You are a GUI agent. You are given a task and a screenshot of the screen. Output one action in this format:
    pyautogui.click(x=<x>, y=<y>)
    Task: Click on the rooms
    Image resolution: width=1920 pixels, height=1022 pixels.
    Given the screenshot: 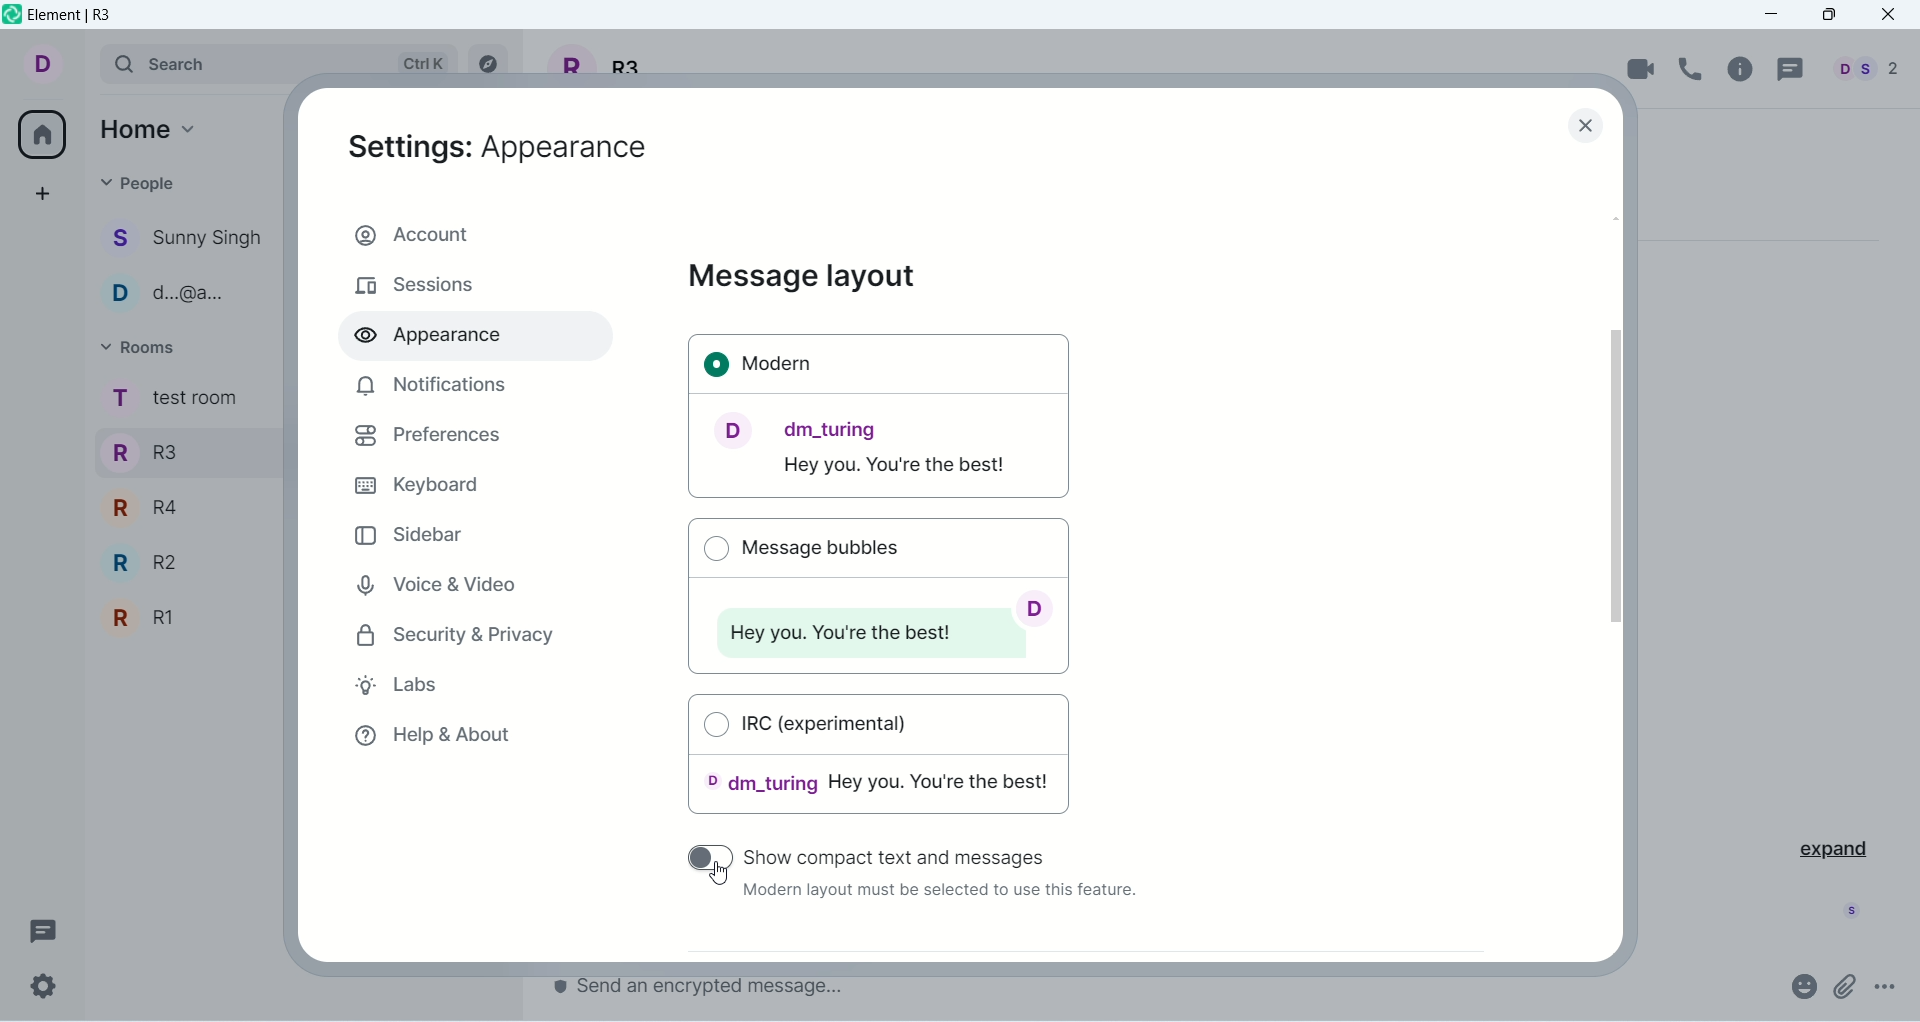 What is the action you would take?
    pyautogui.click(x=172, y=400)
    